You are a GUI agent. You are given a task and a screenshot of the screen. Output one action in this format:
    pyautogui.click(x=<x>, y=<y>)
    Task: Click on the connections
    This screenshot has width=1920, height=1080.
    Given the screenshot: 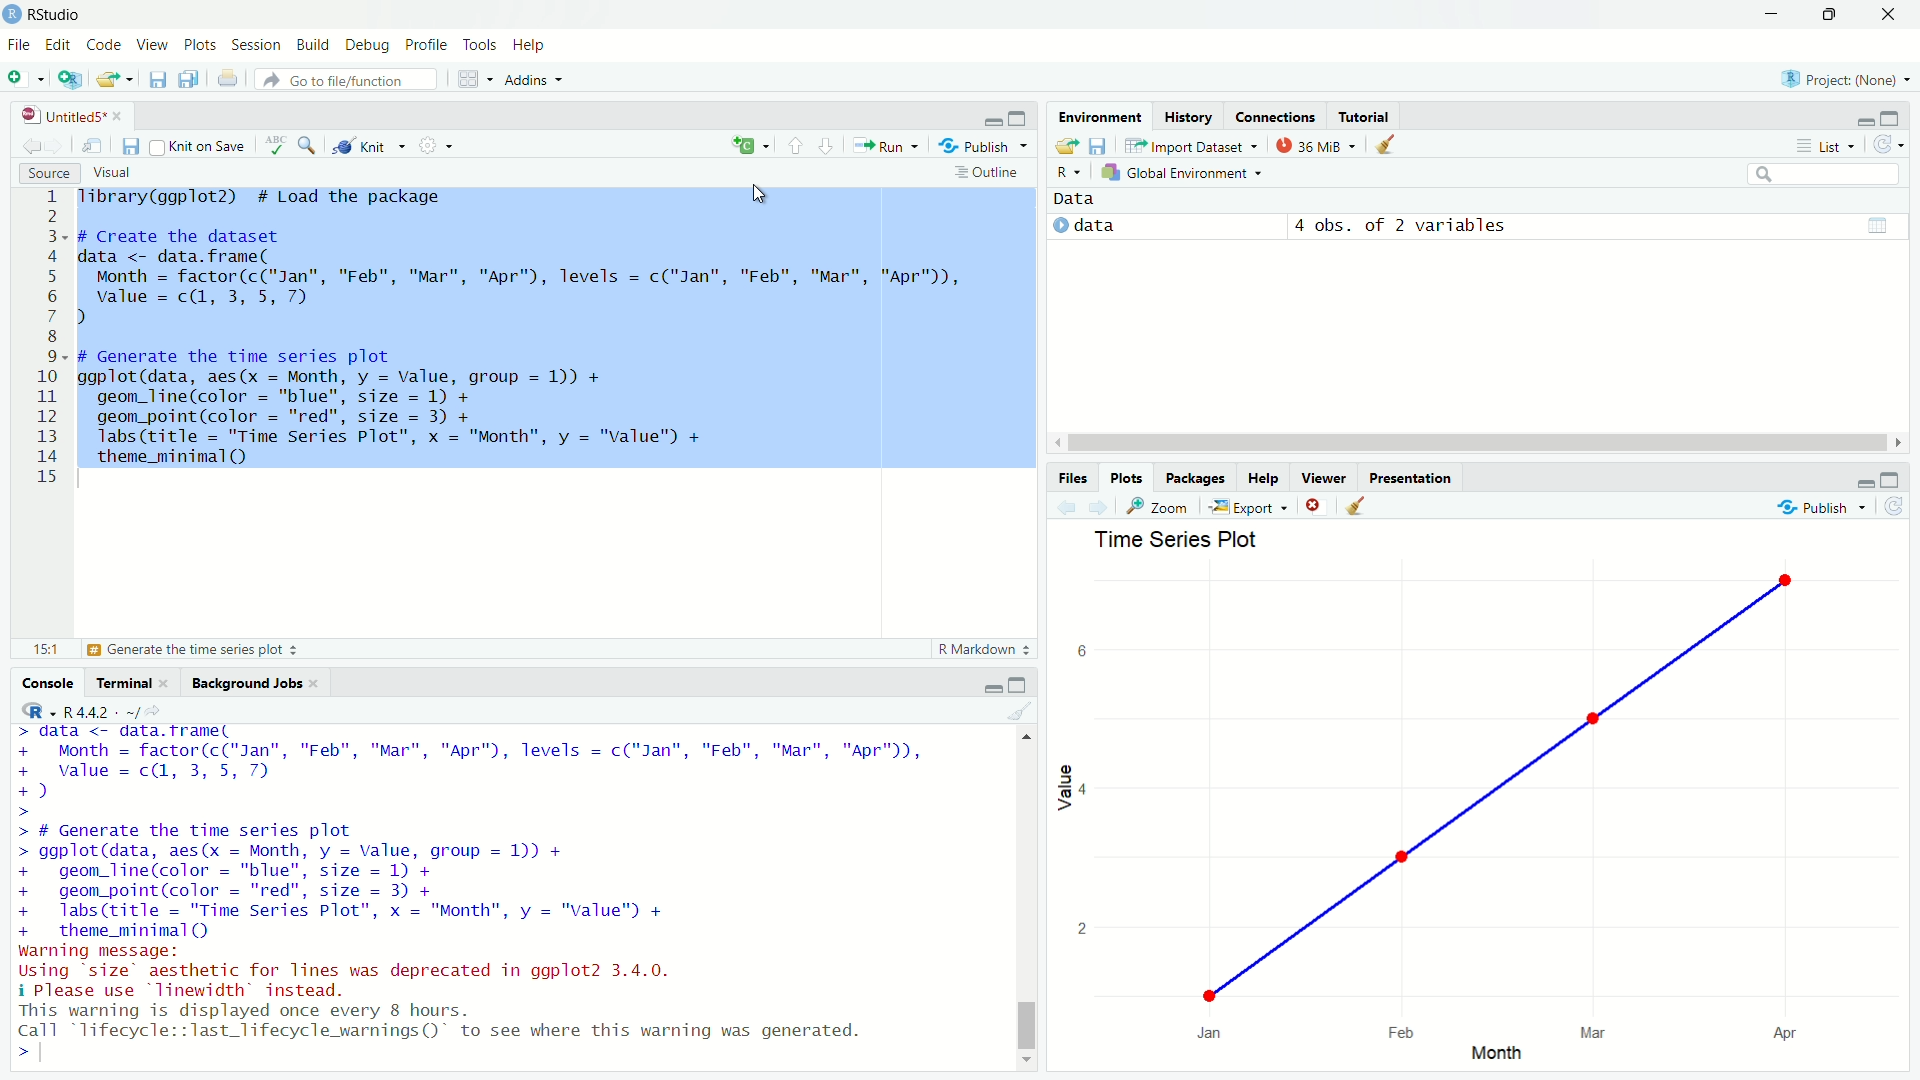 What is the action you would take?
    pyautogui.click(x=1276, y=113)
    